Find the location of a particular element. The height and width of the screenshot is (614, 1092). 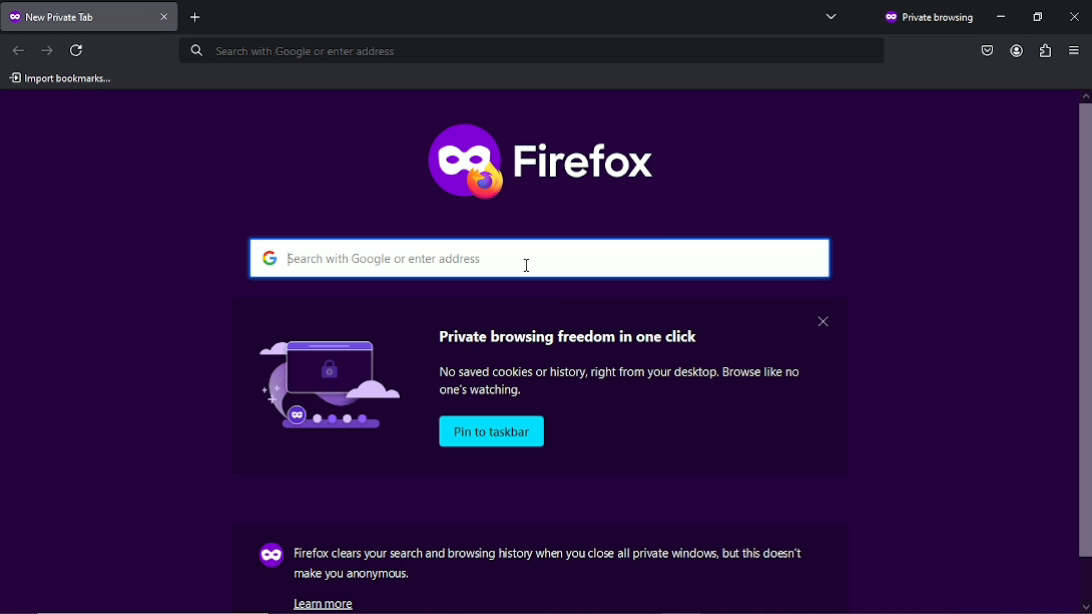

close is located at coordinates (822, 320).